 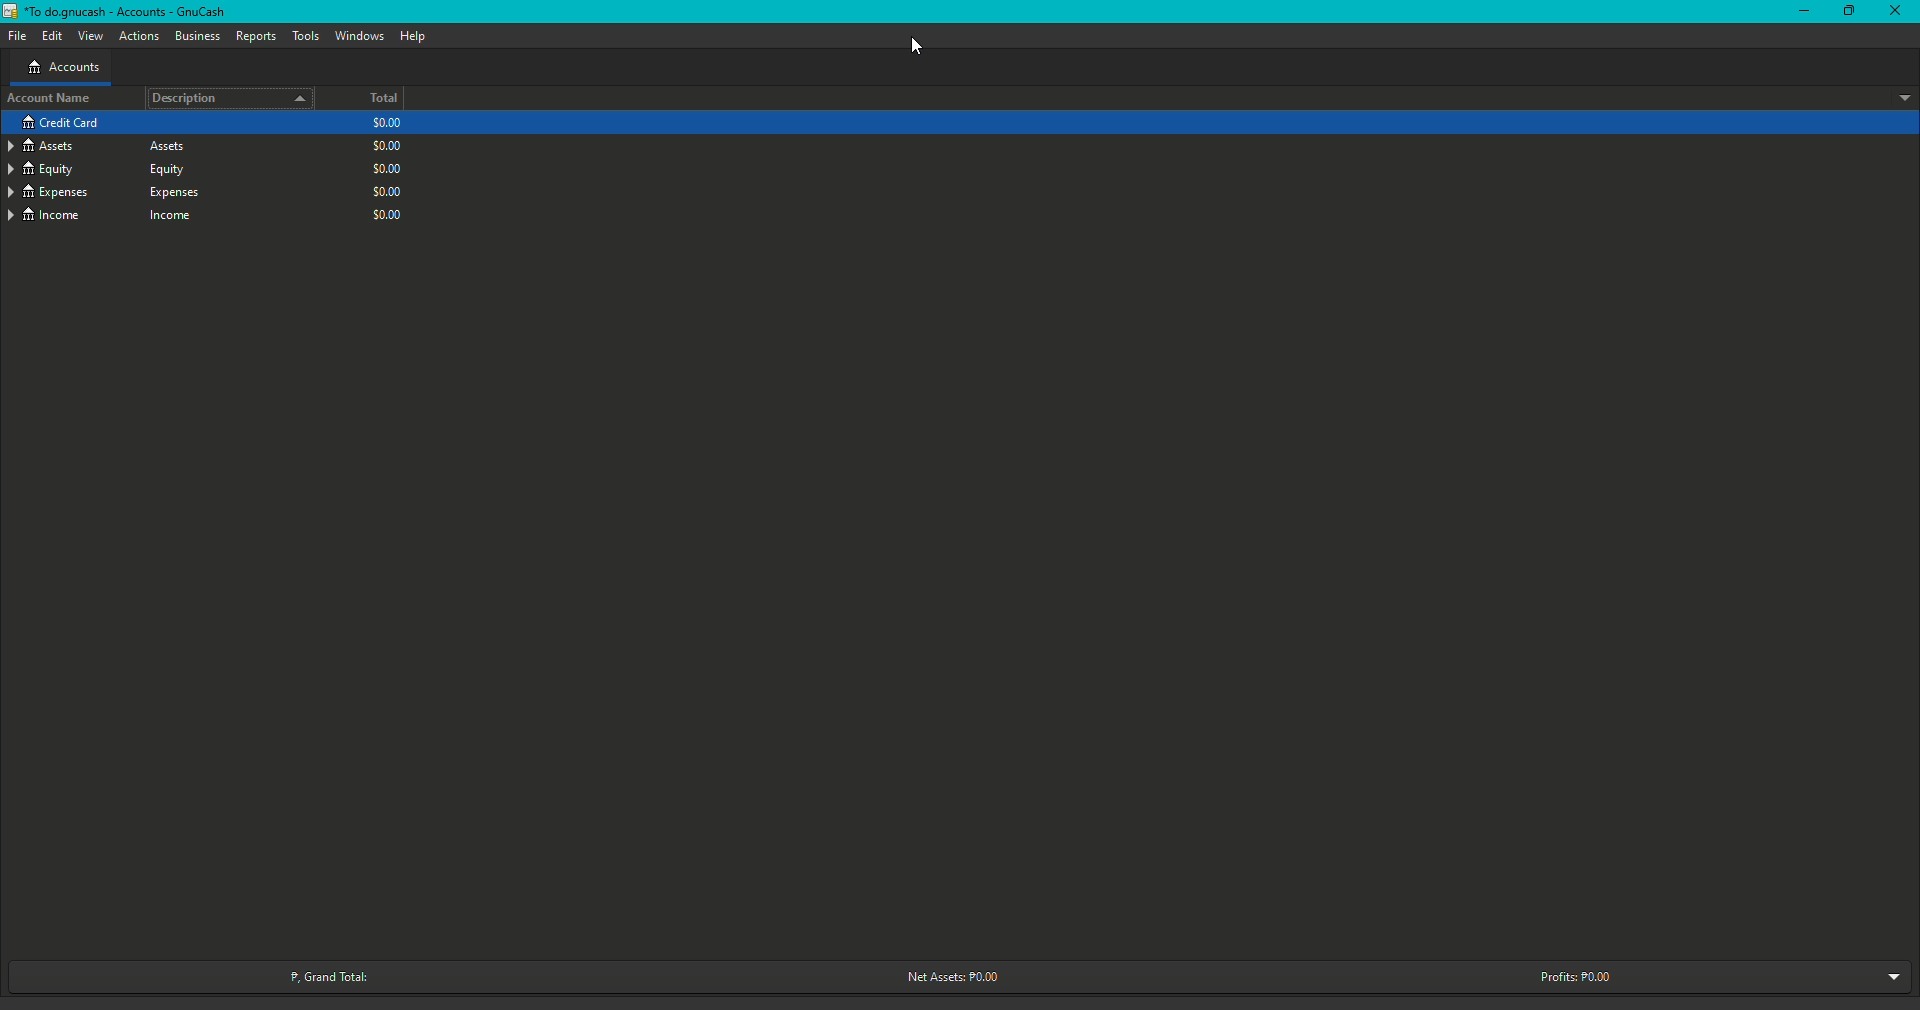 I want to click on Actions, so click(x=137, y=35).